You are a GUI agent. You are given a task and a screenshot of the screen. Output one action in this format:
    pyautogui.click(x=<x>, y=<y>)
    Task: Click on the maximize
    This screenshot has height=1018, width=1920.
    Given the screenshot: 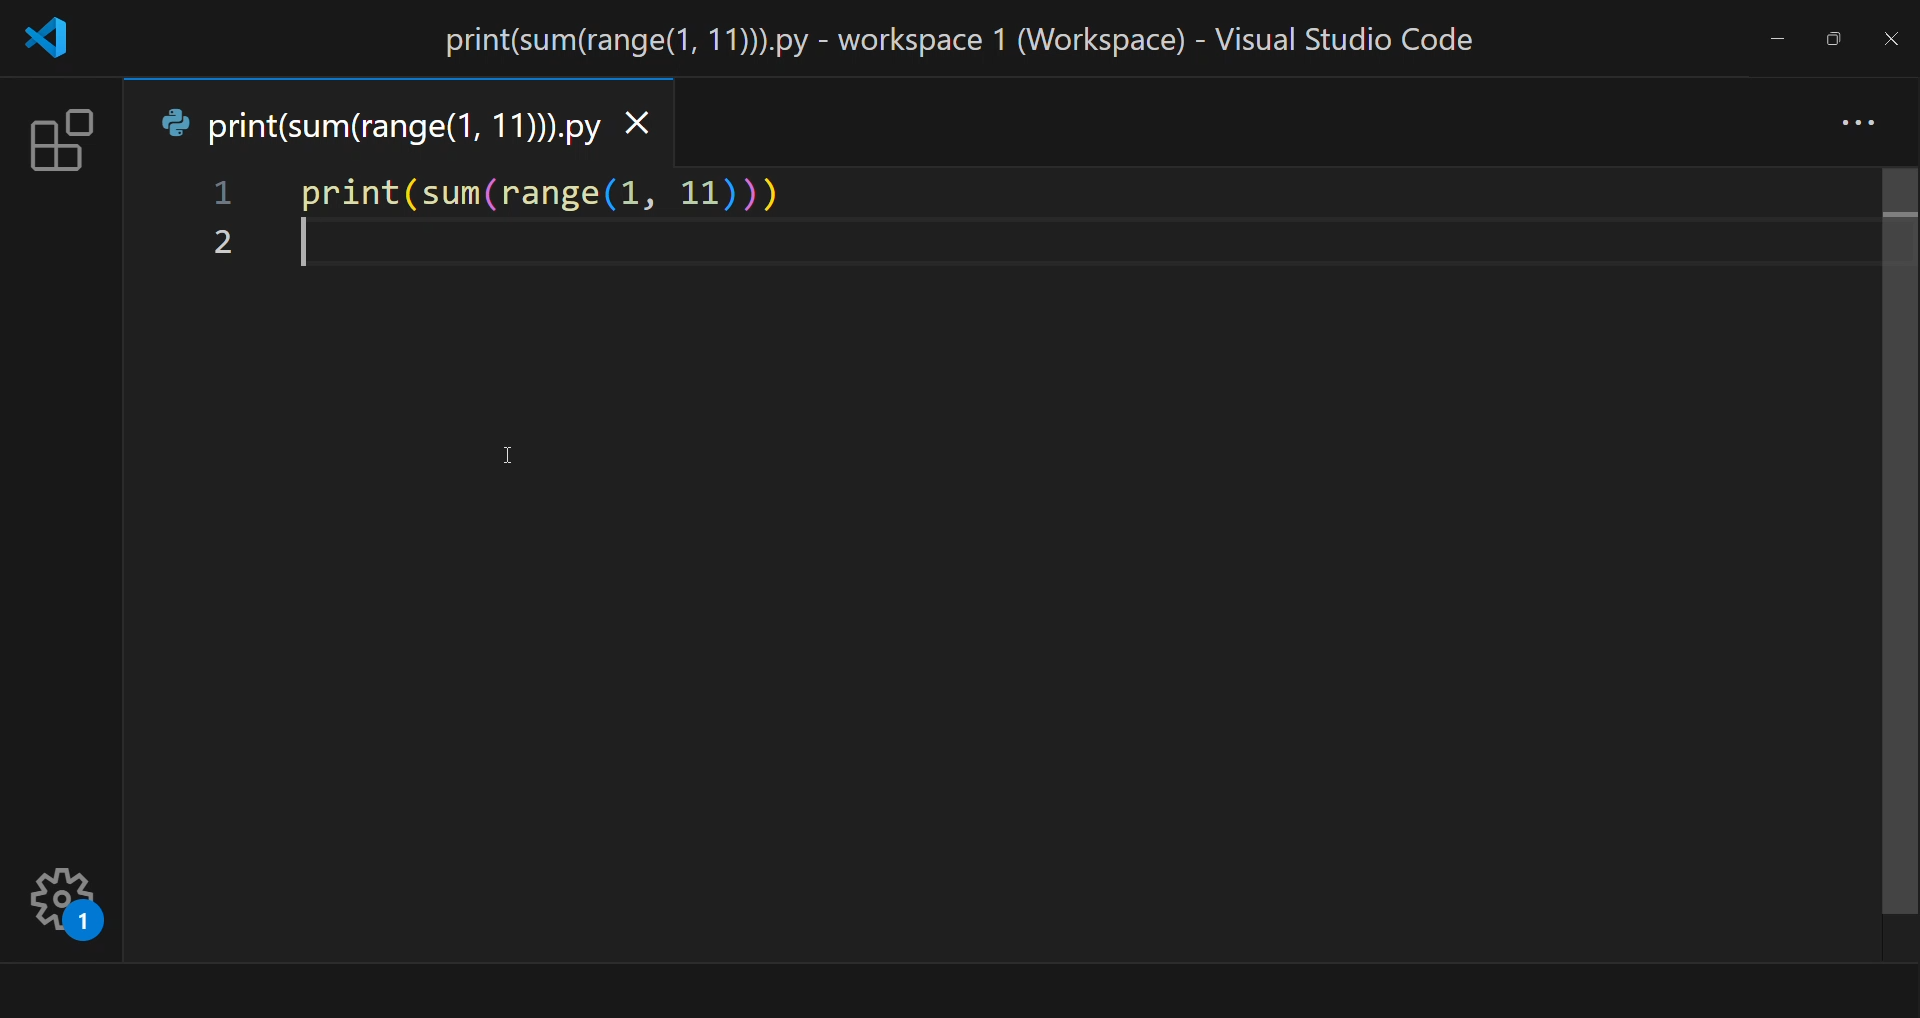 What is the action you would take?
    pyautogui.click(x=1833, y=36)
    